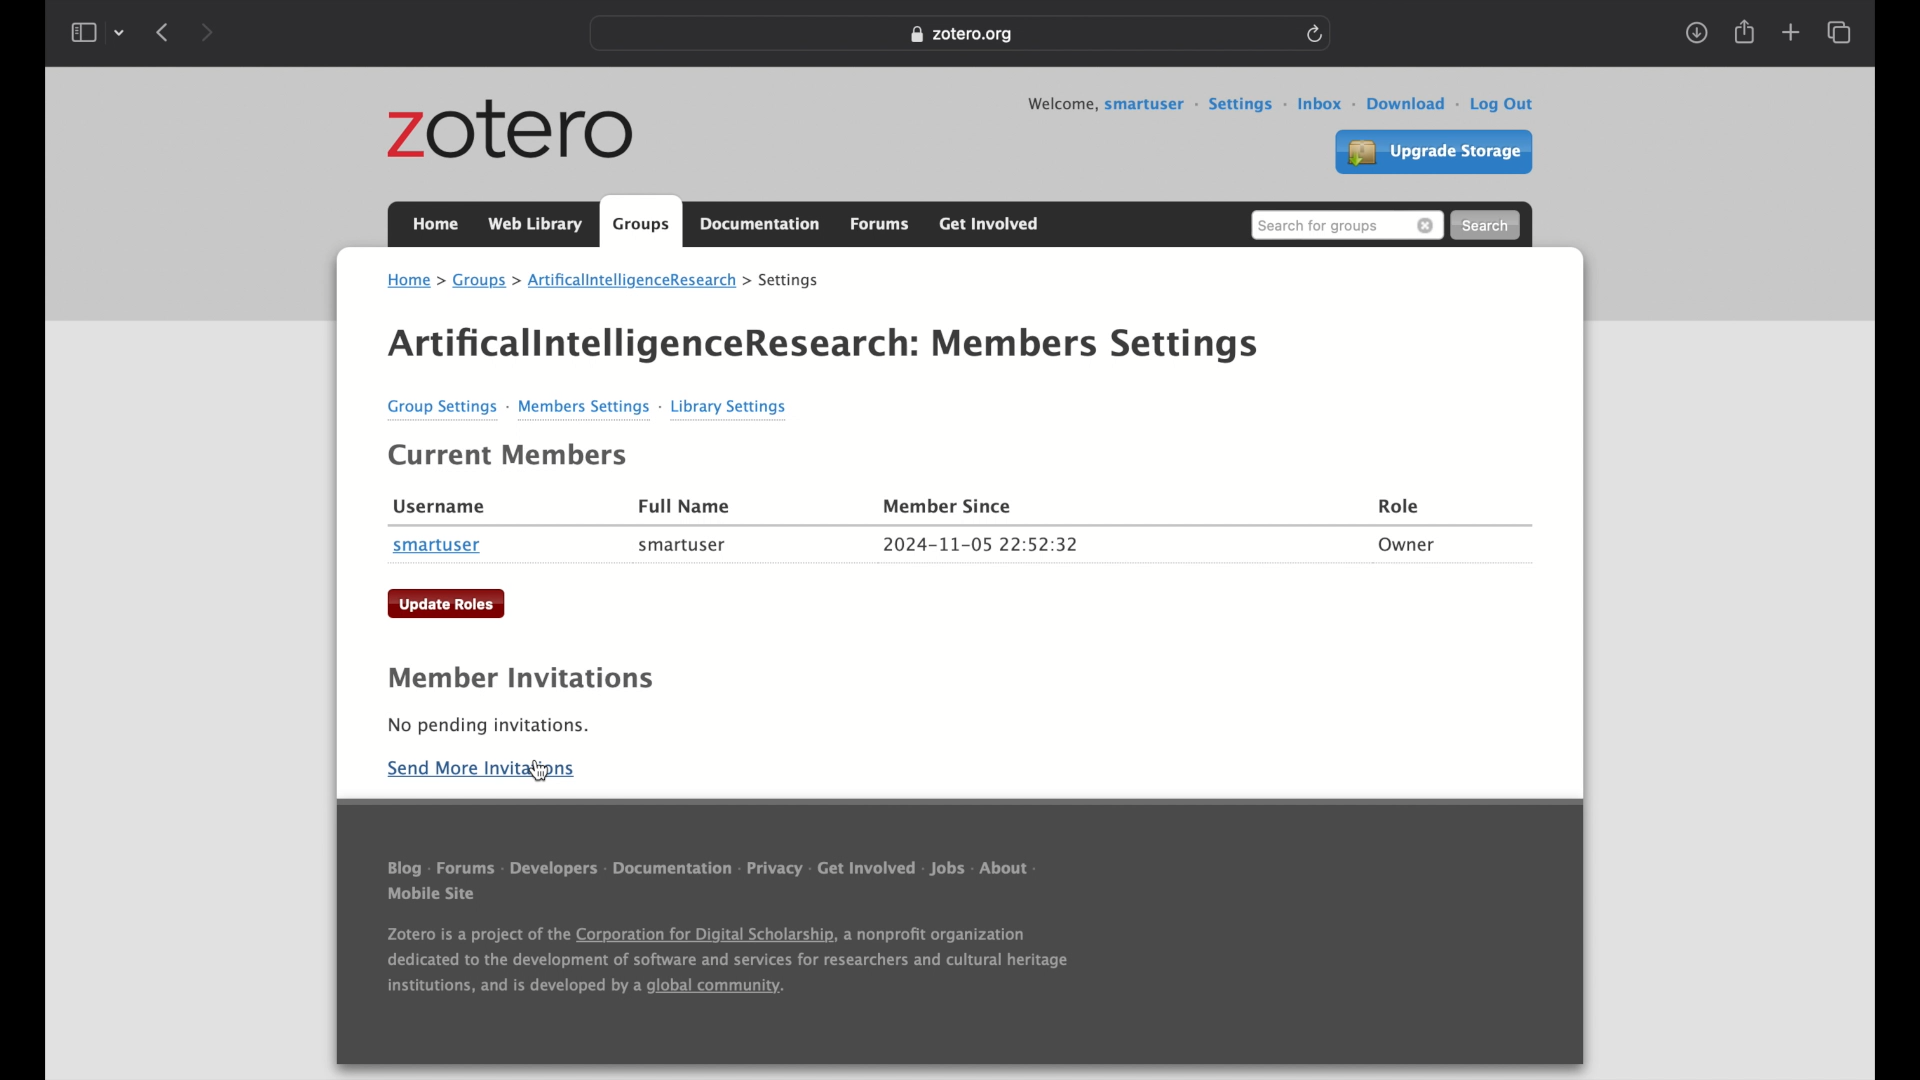 The image size is (1920, 1080). I want to click on welcome, smartuser, so click(1113, 105).